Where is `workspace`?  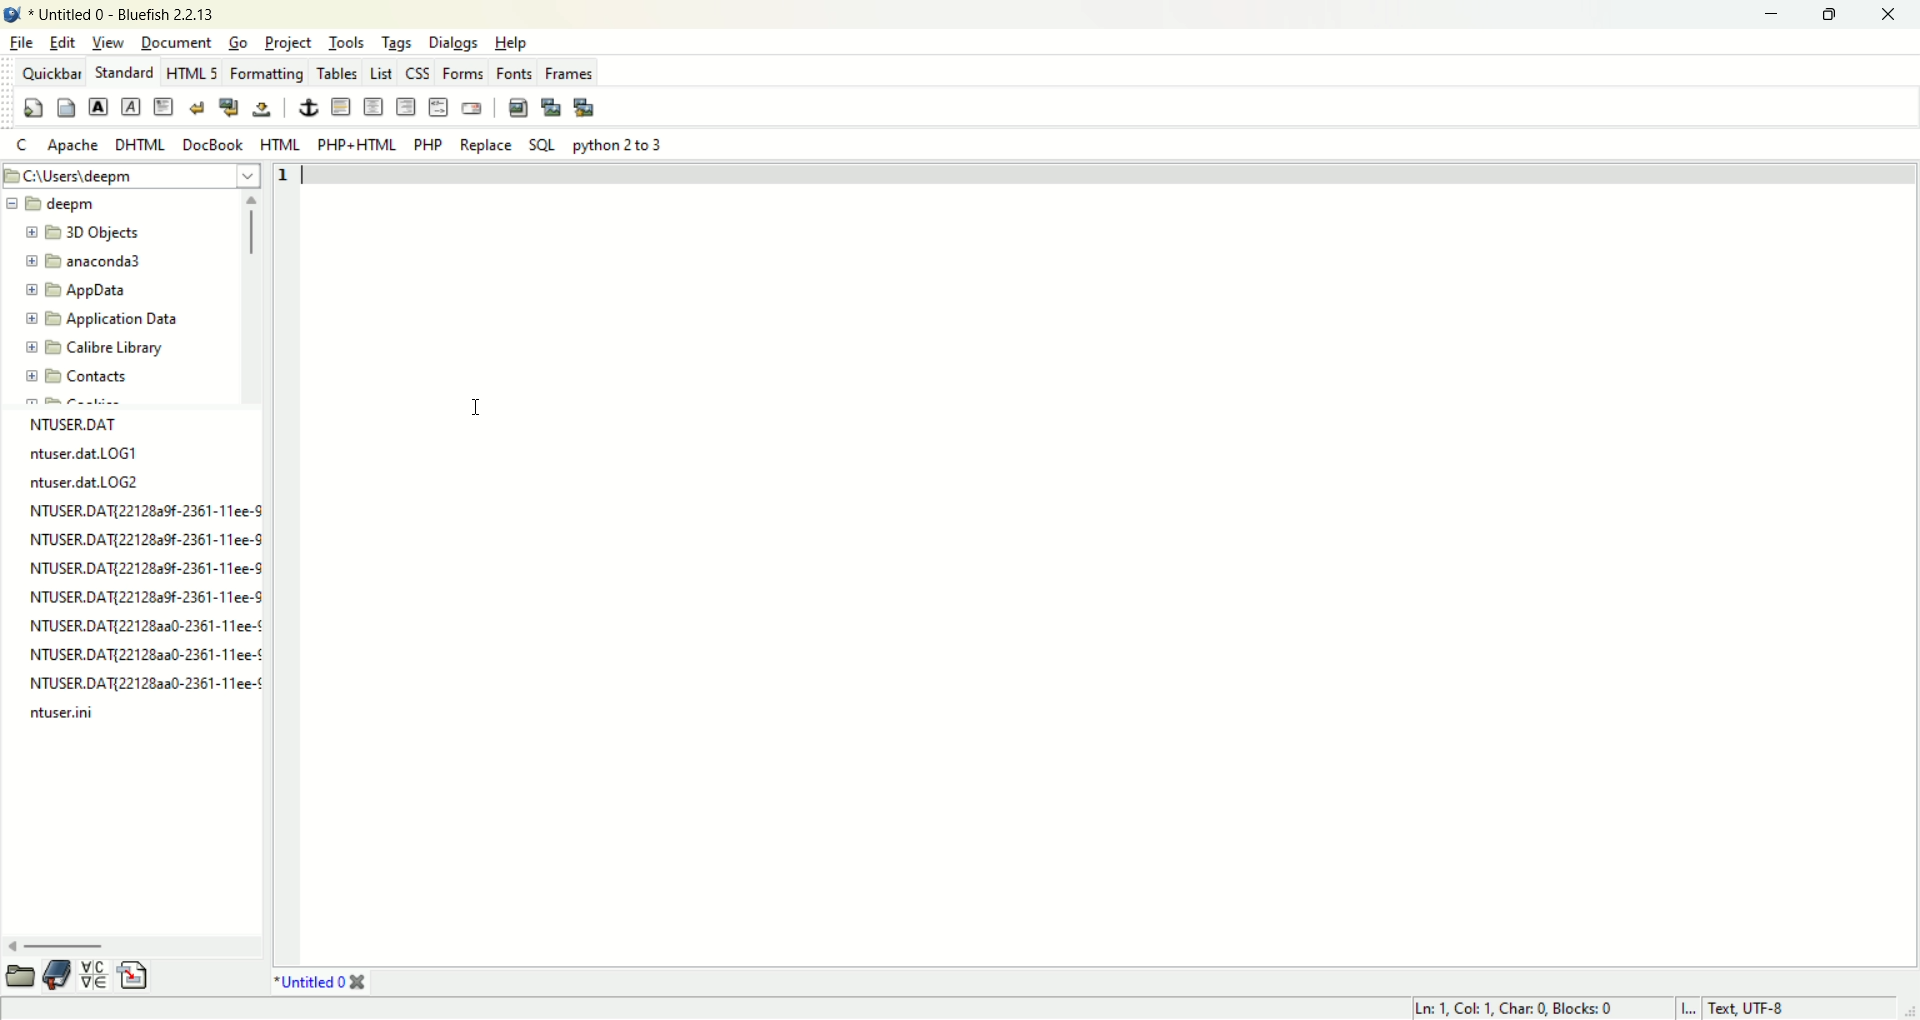
workspace is located at coordinates (1111, 574).